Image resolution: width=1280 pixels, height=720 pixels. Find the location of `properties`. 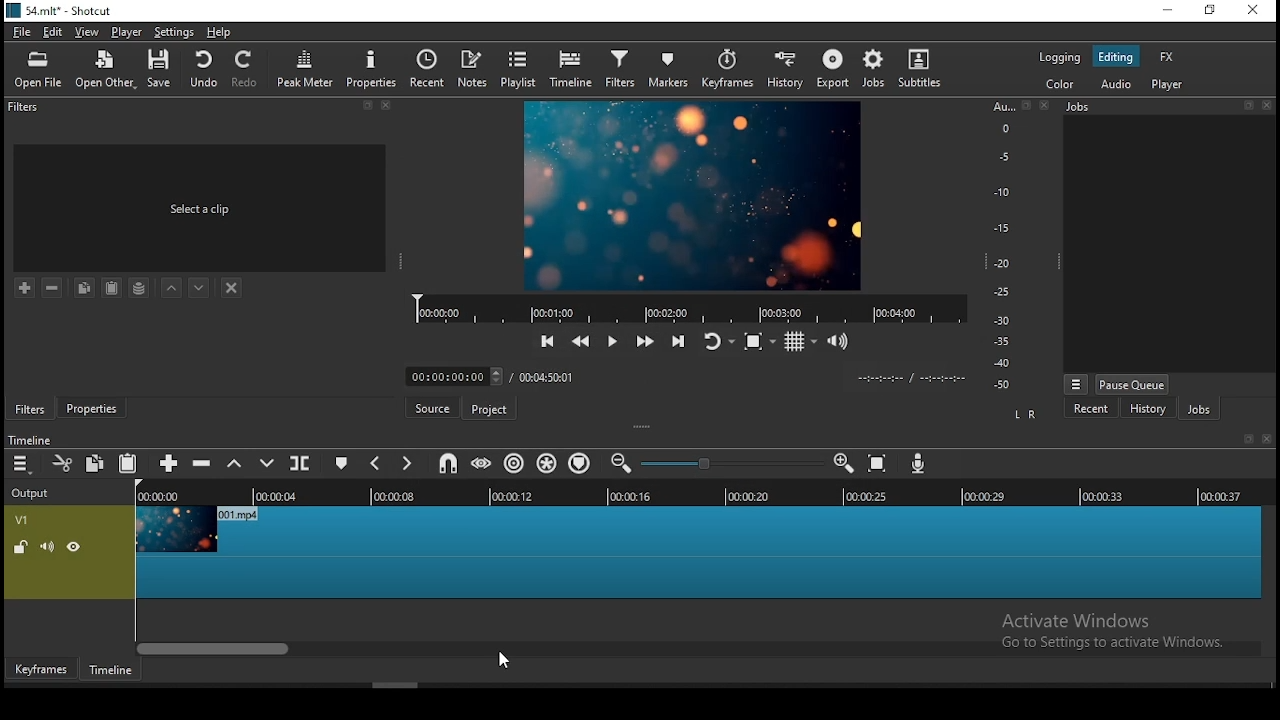

properties is located at coordinates (373, 68).